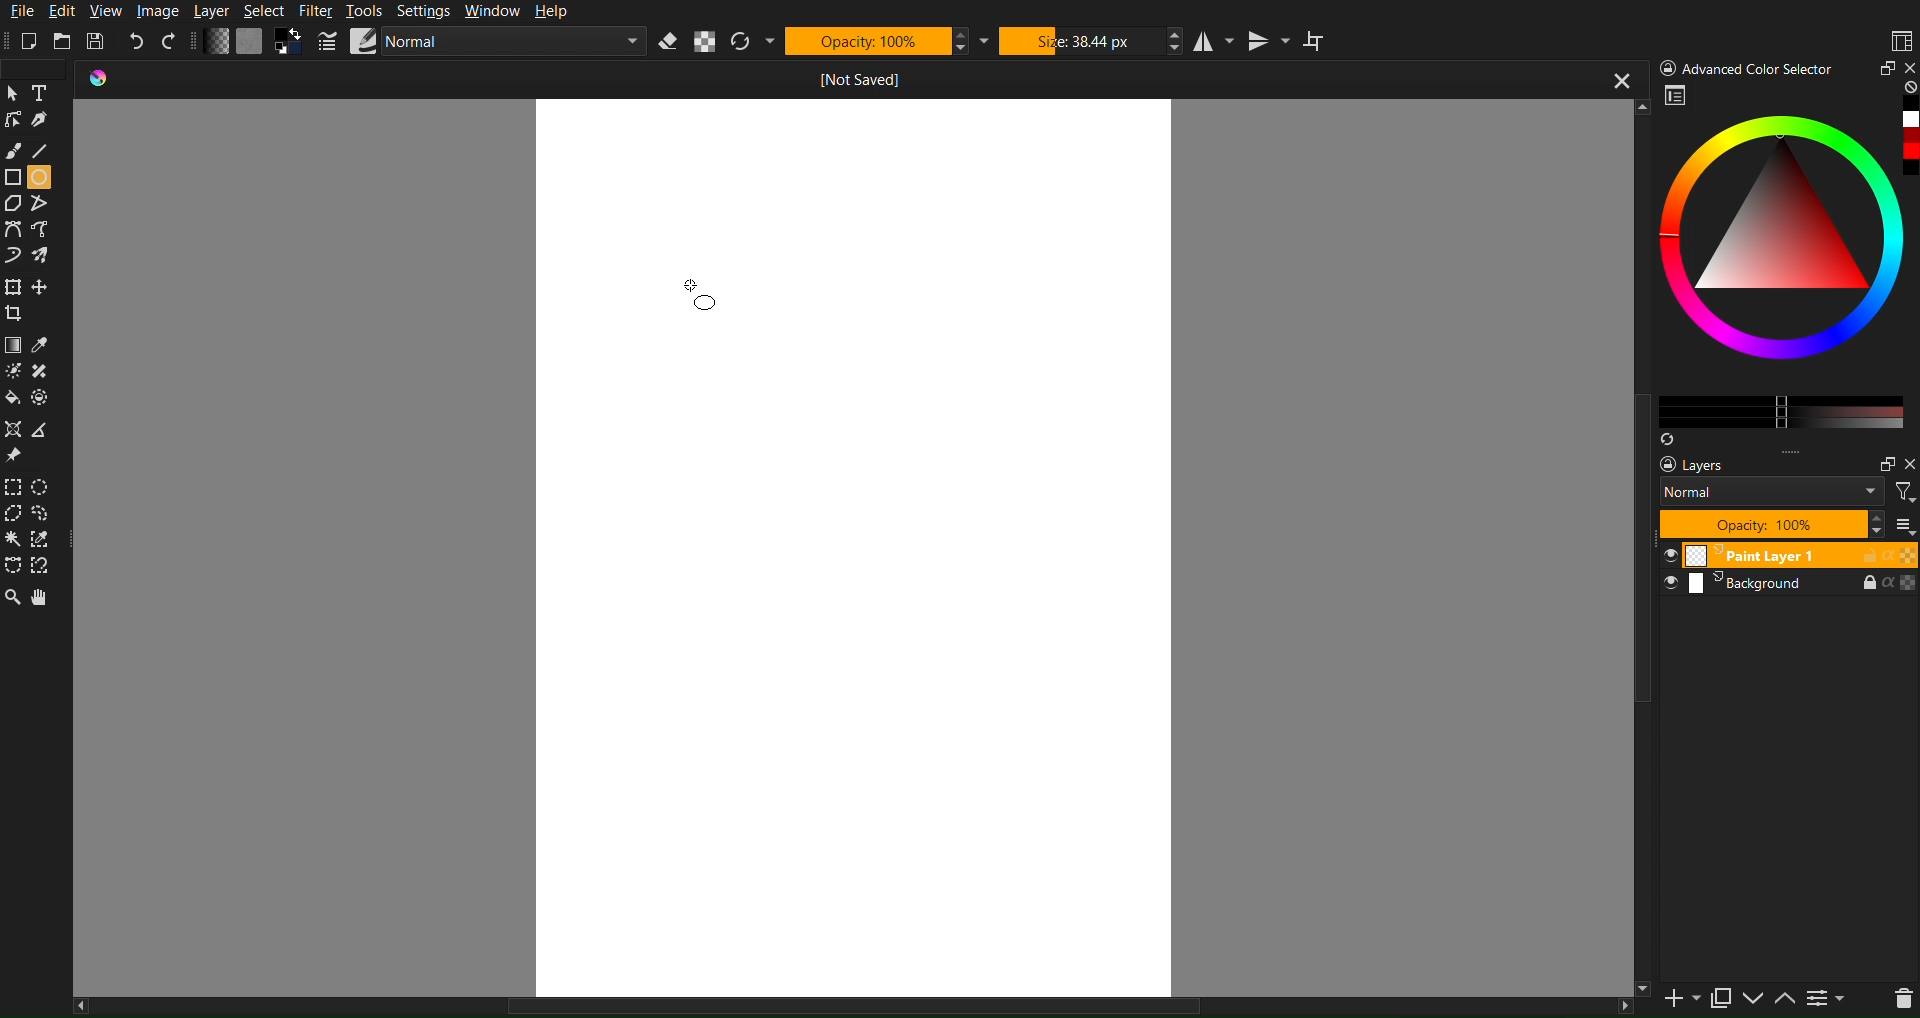 Image resolution: width=1920 pixels, height=1018 pixels. I want to click on vertical scroll bar, so click(1630, 494).